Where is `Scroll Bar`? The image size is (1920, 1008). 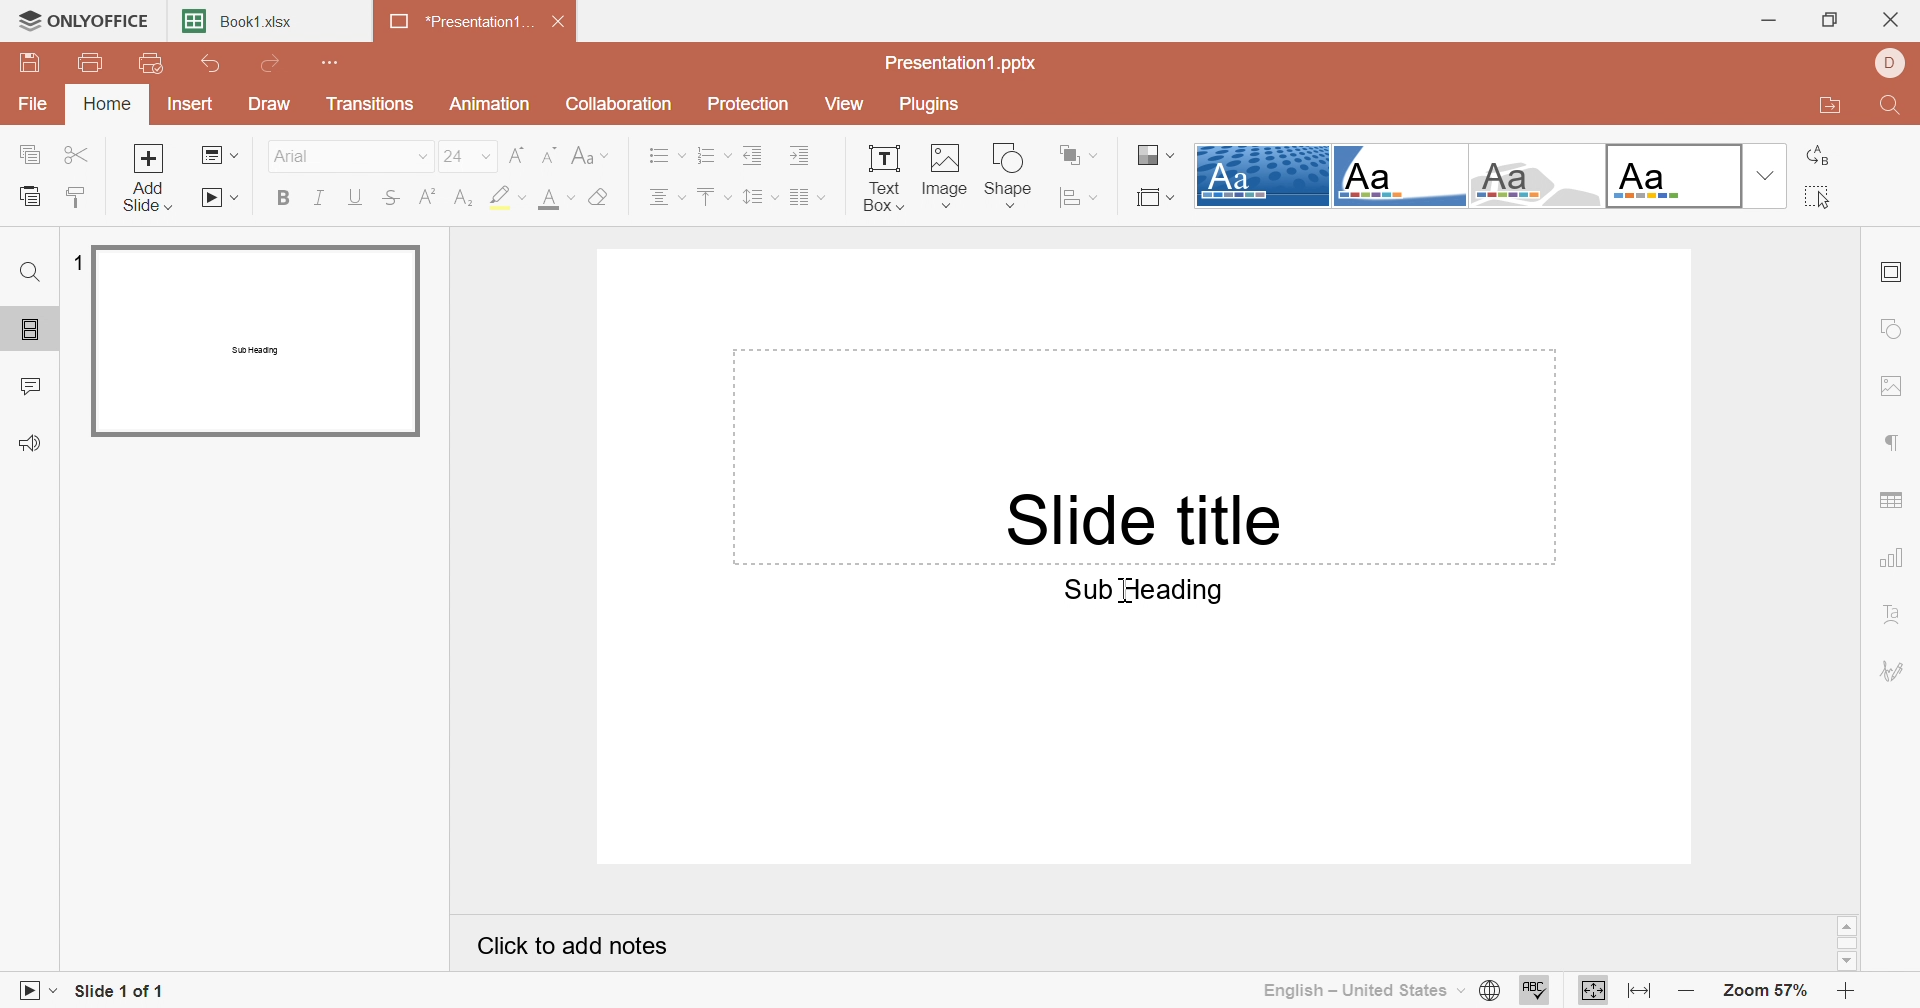
Scroll Bar is located at coordinates (1846, 941).